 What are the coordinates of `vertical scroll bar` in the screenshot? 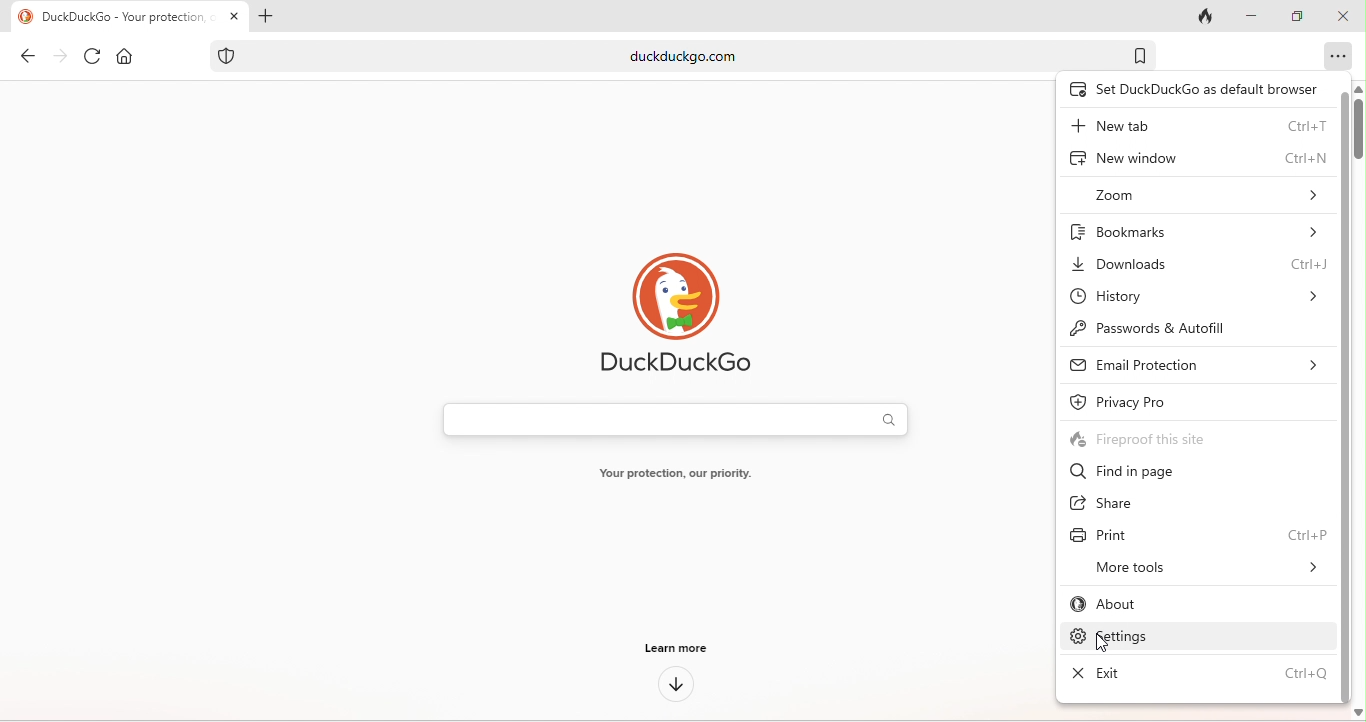 It's located at (1346, 395).